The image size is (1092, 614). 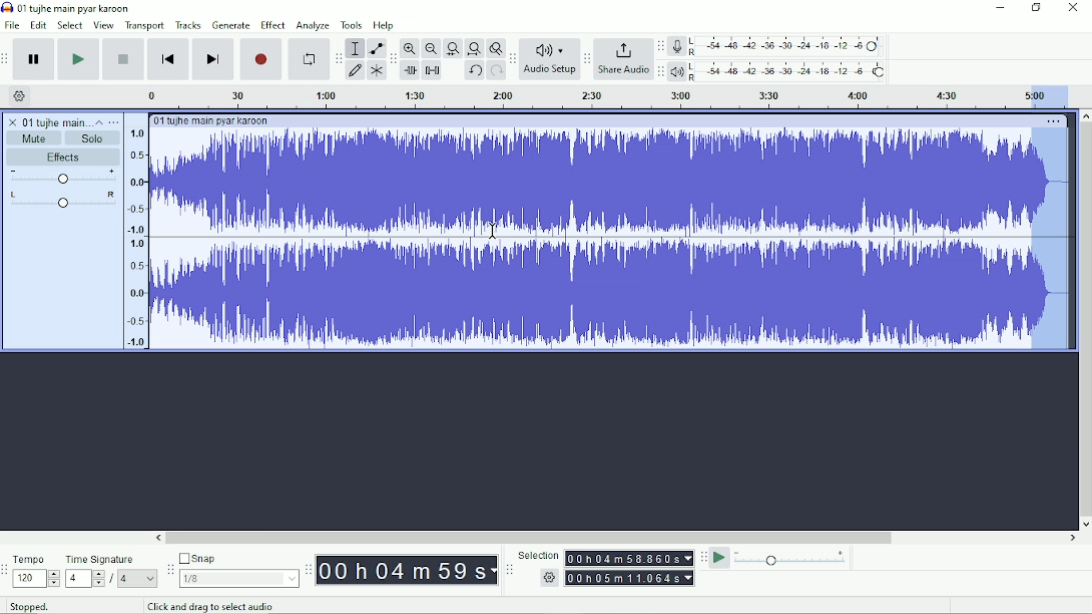 I want to click on Transport, so click(x=144, y=27).